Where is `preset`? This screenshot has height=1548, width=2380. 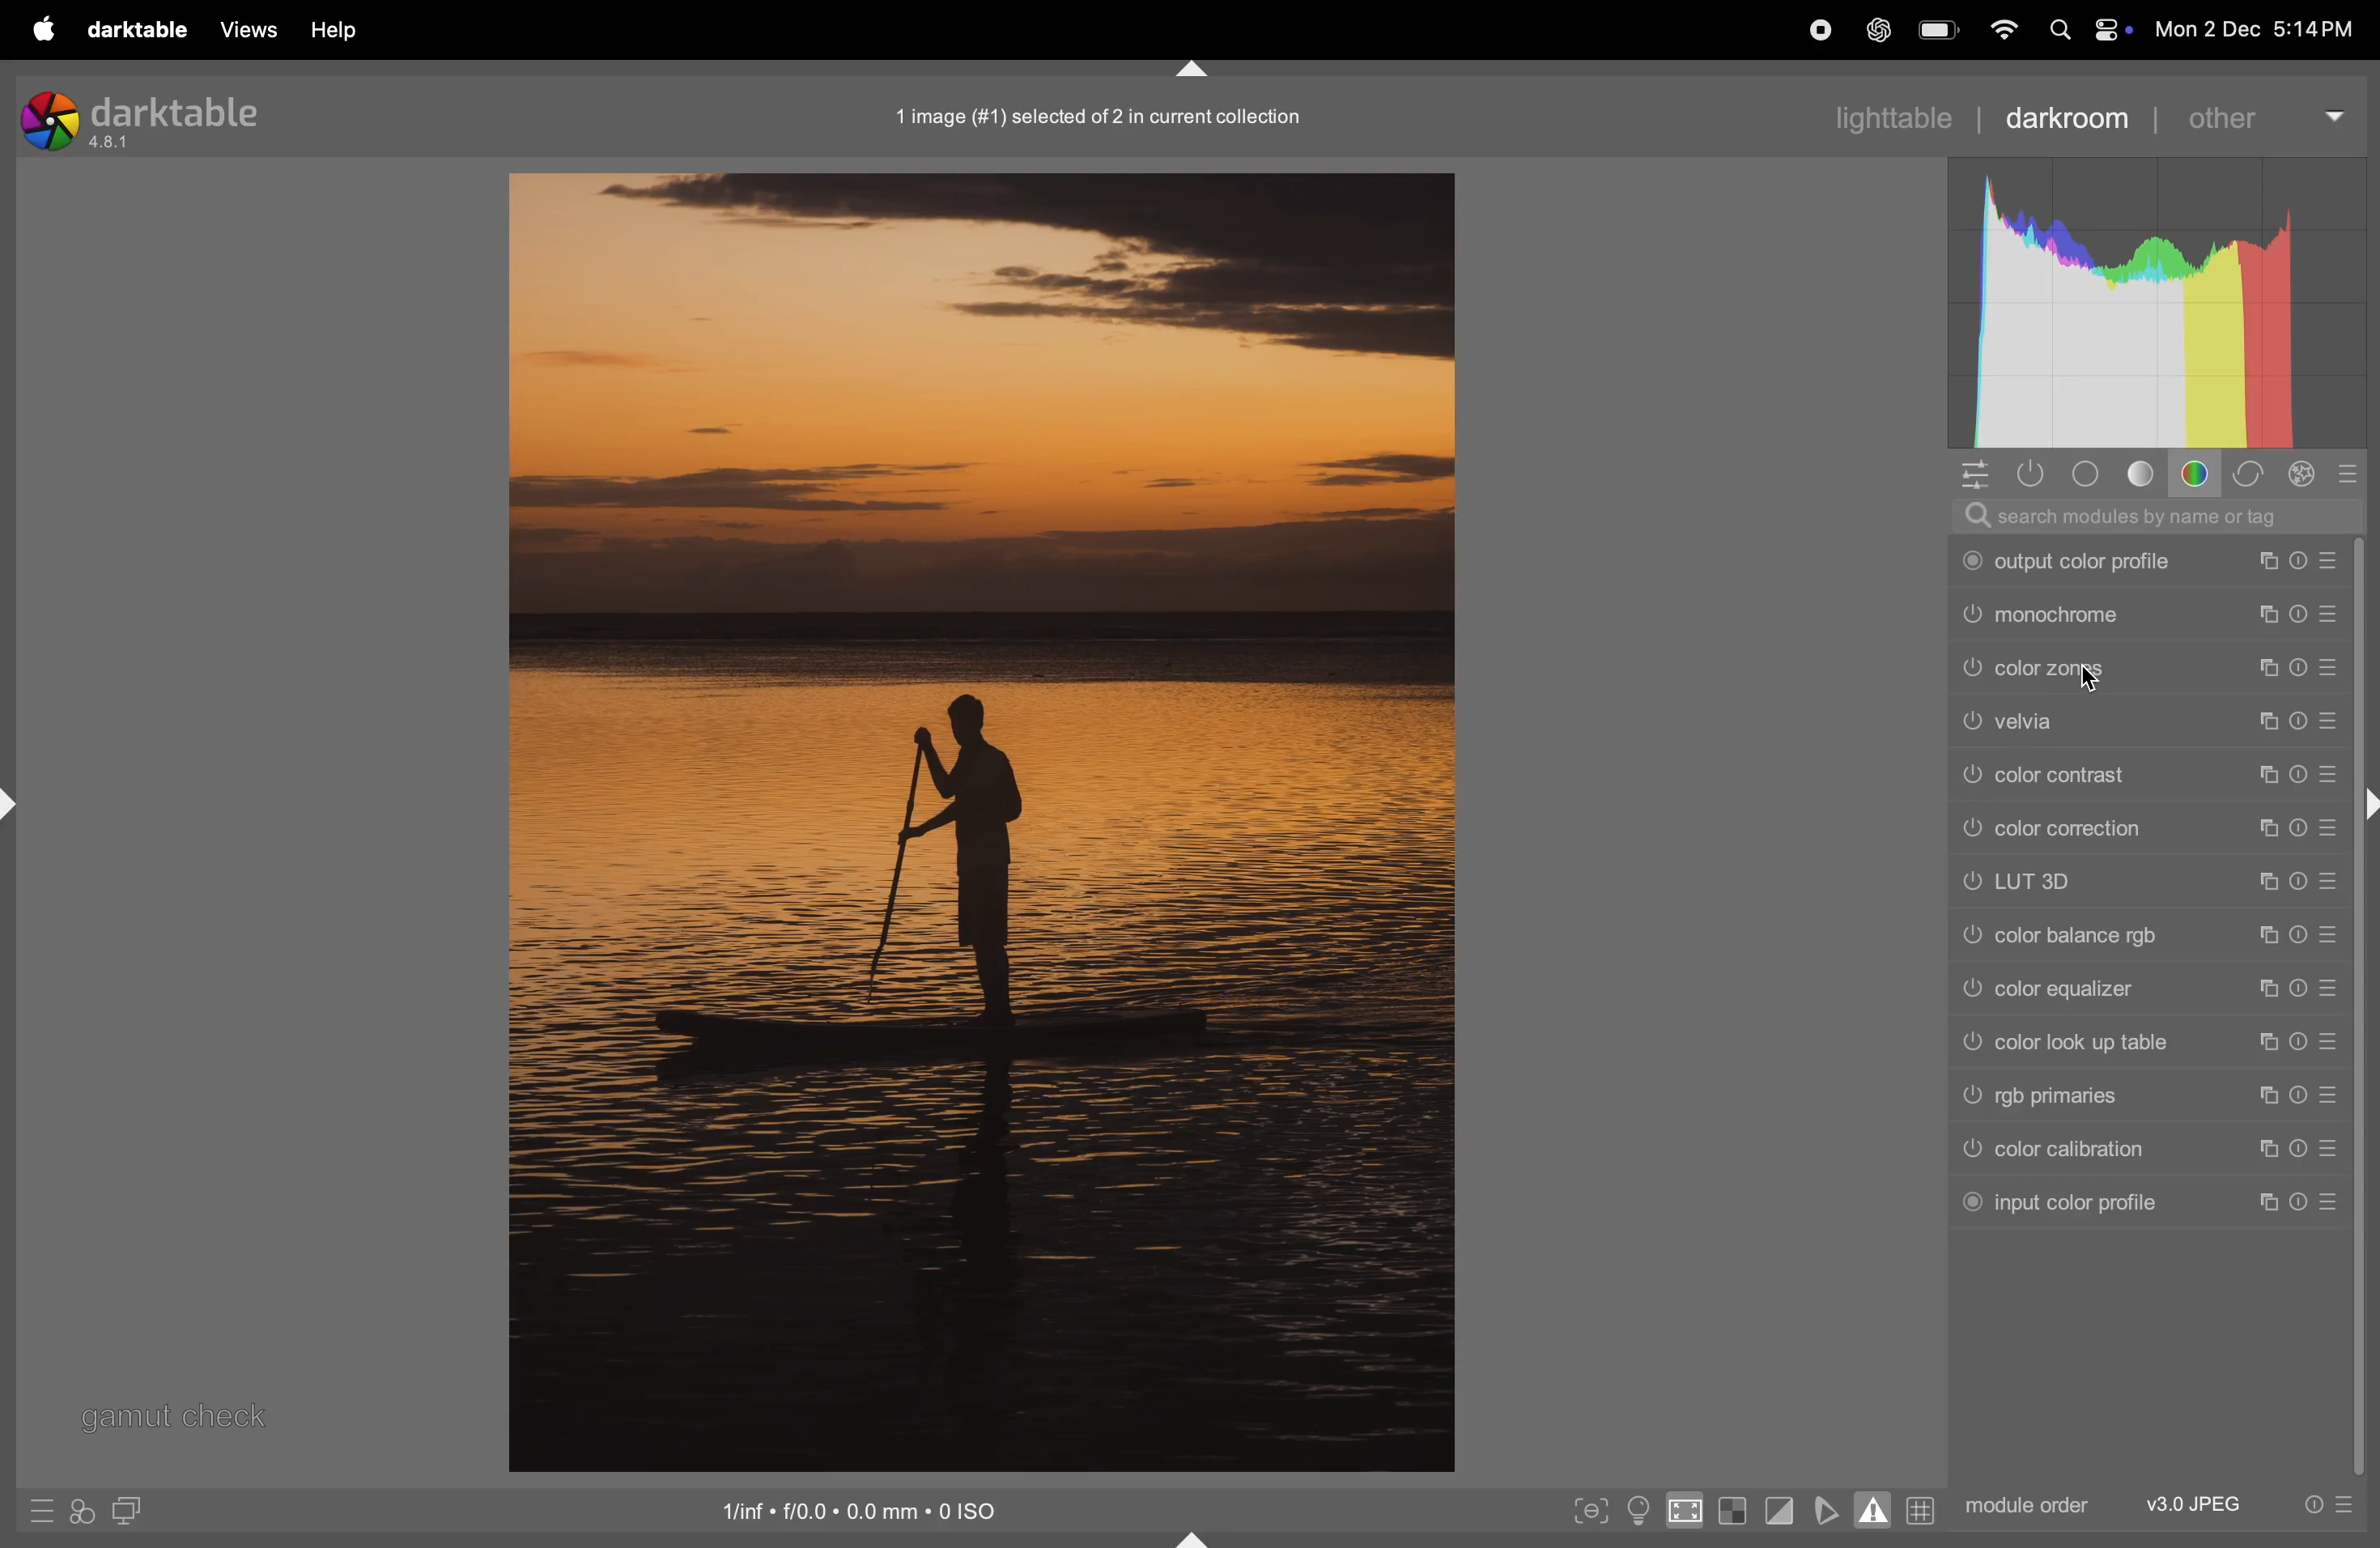 preset is located at coordinates (2263, 773).